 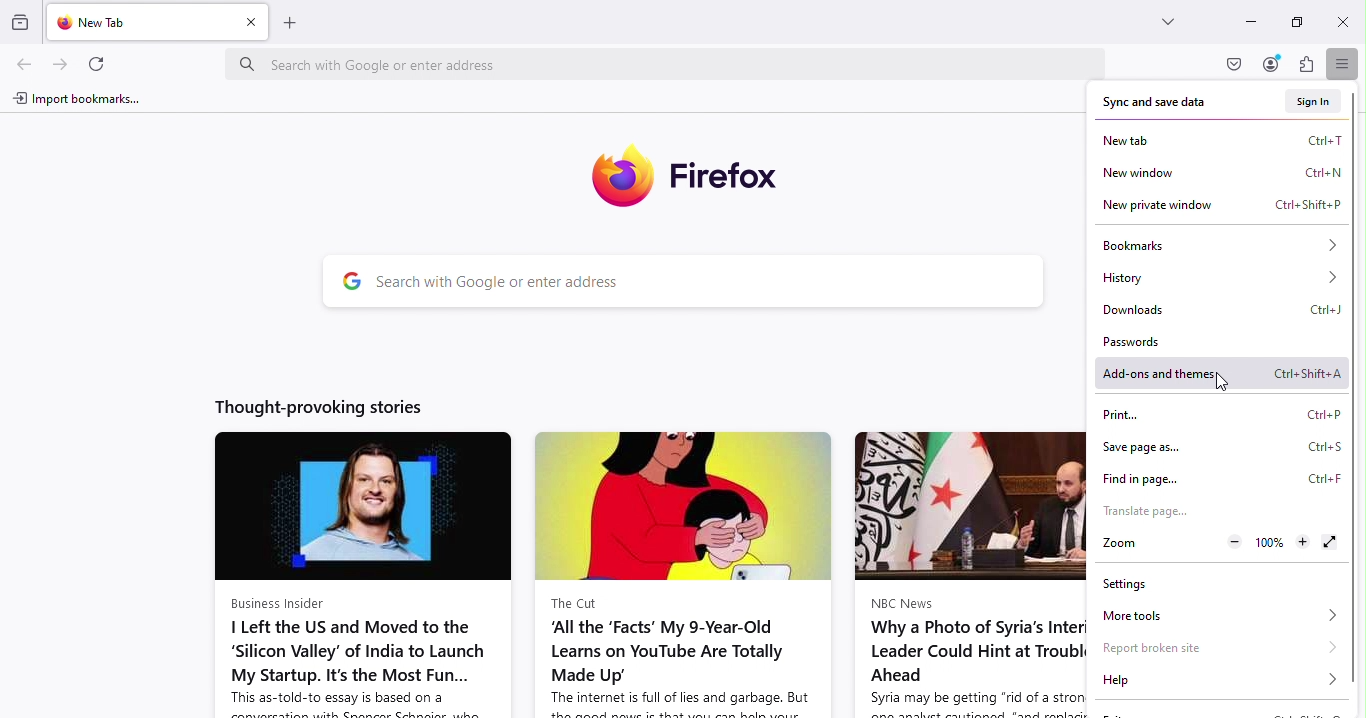 I want to click on Close, so click(x=1341, y=20).